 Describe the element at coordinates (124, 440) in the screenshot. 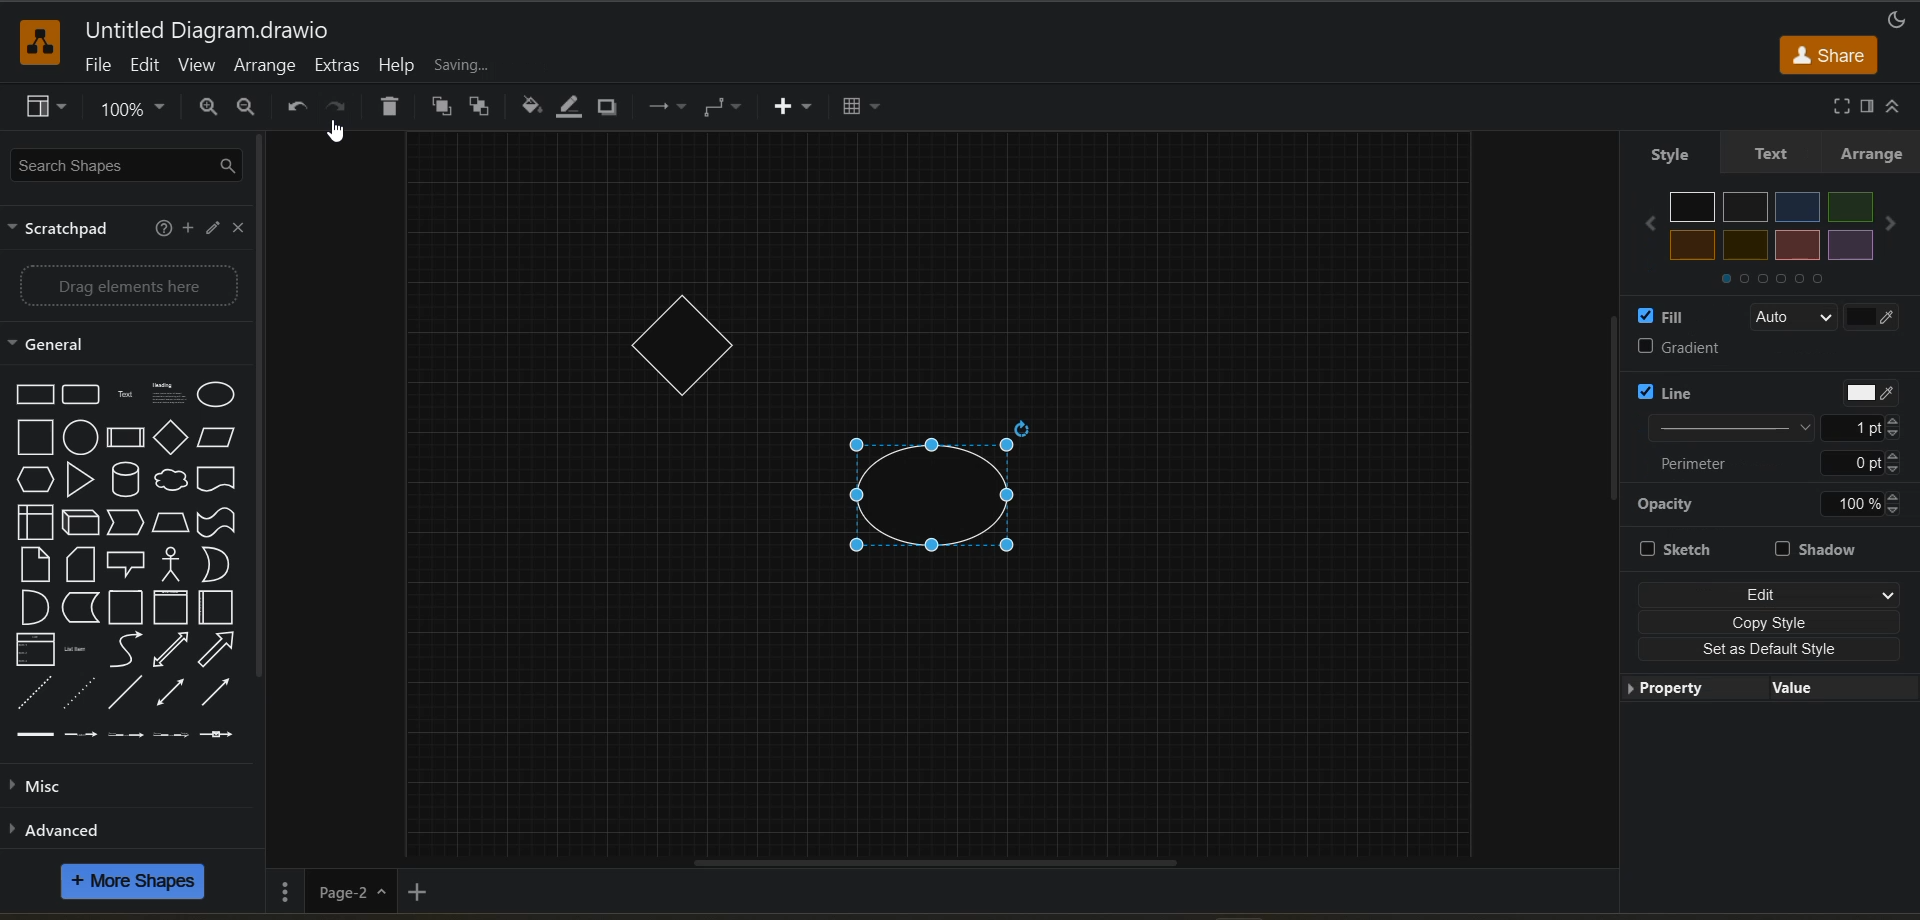

I see `process` at that location.